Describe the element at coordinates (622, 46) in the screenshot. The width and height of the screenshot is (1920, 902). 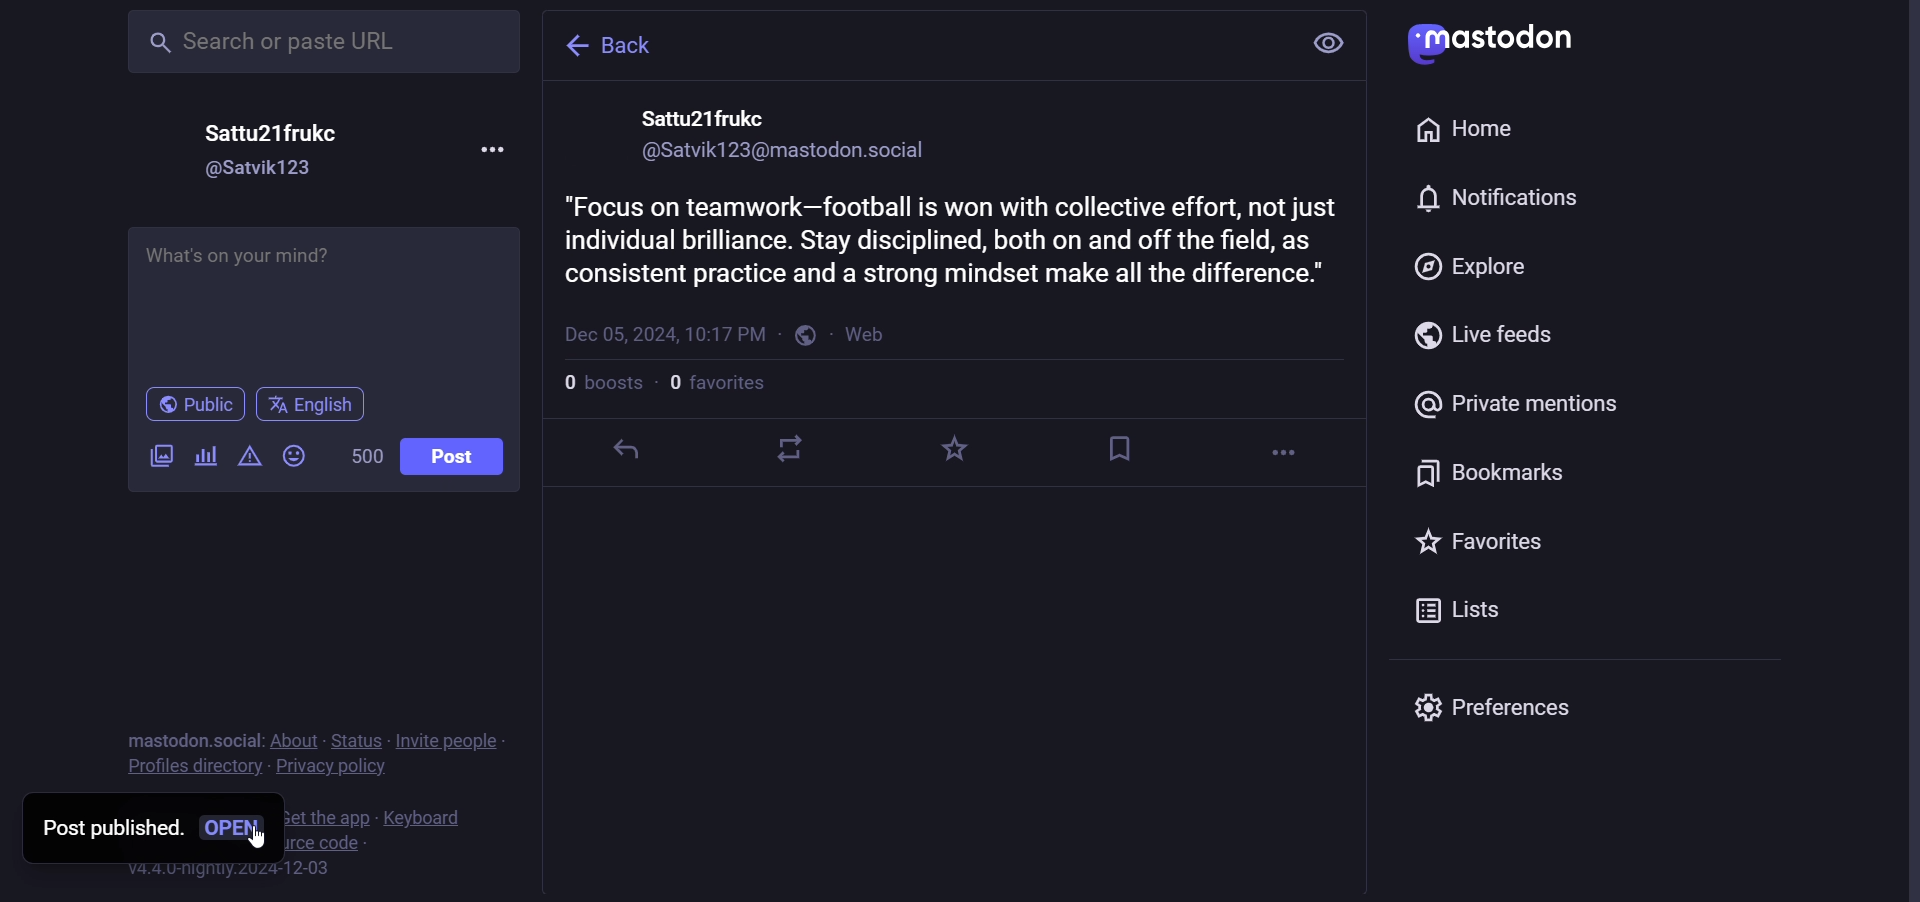
I see `back` at that location.